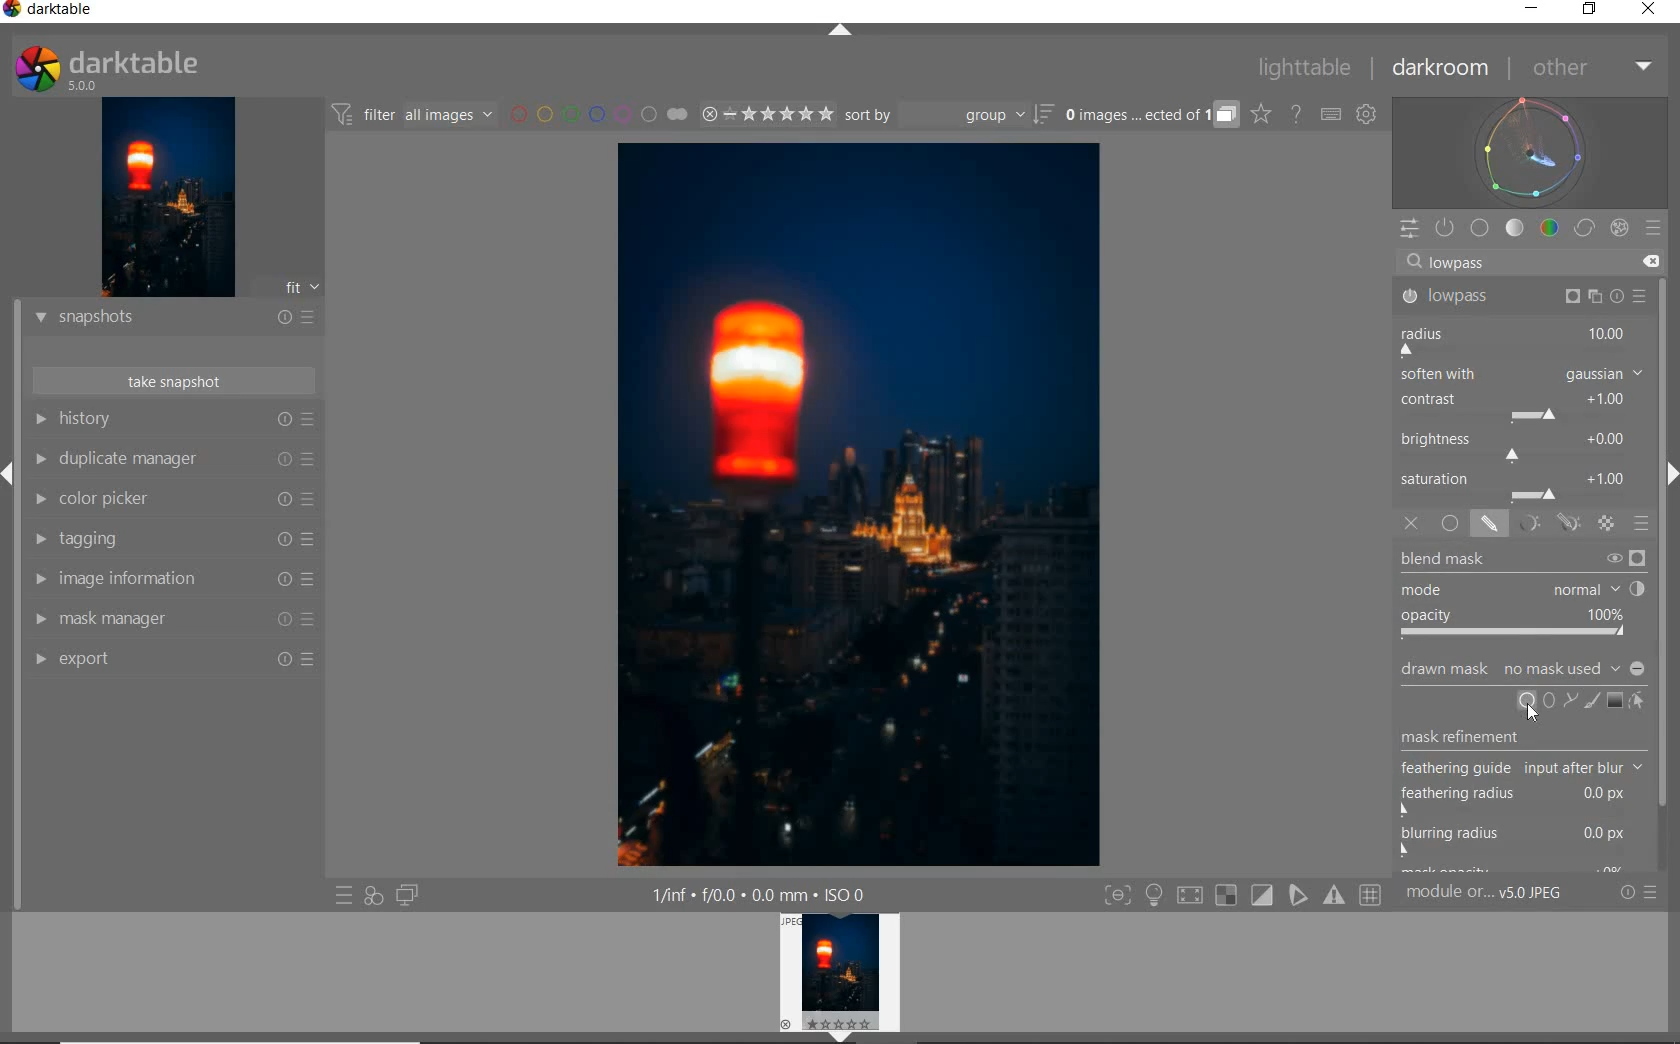 The width and height of the screenshot is (1680, 1044). Describe the element at coordinates (764, 116) in the screenshot. I see `RANGE RATING OF SELECTED IMAGES` at that location.